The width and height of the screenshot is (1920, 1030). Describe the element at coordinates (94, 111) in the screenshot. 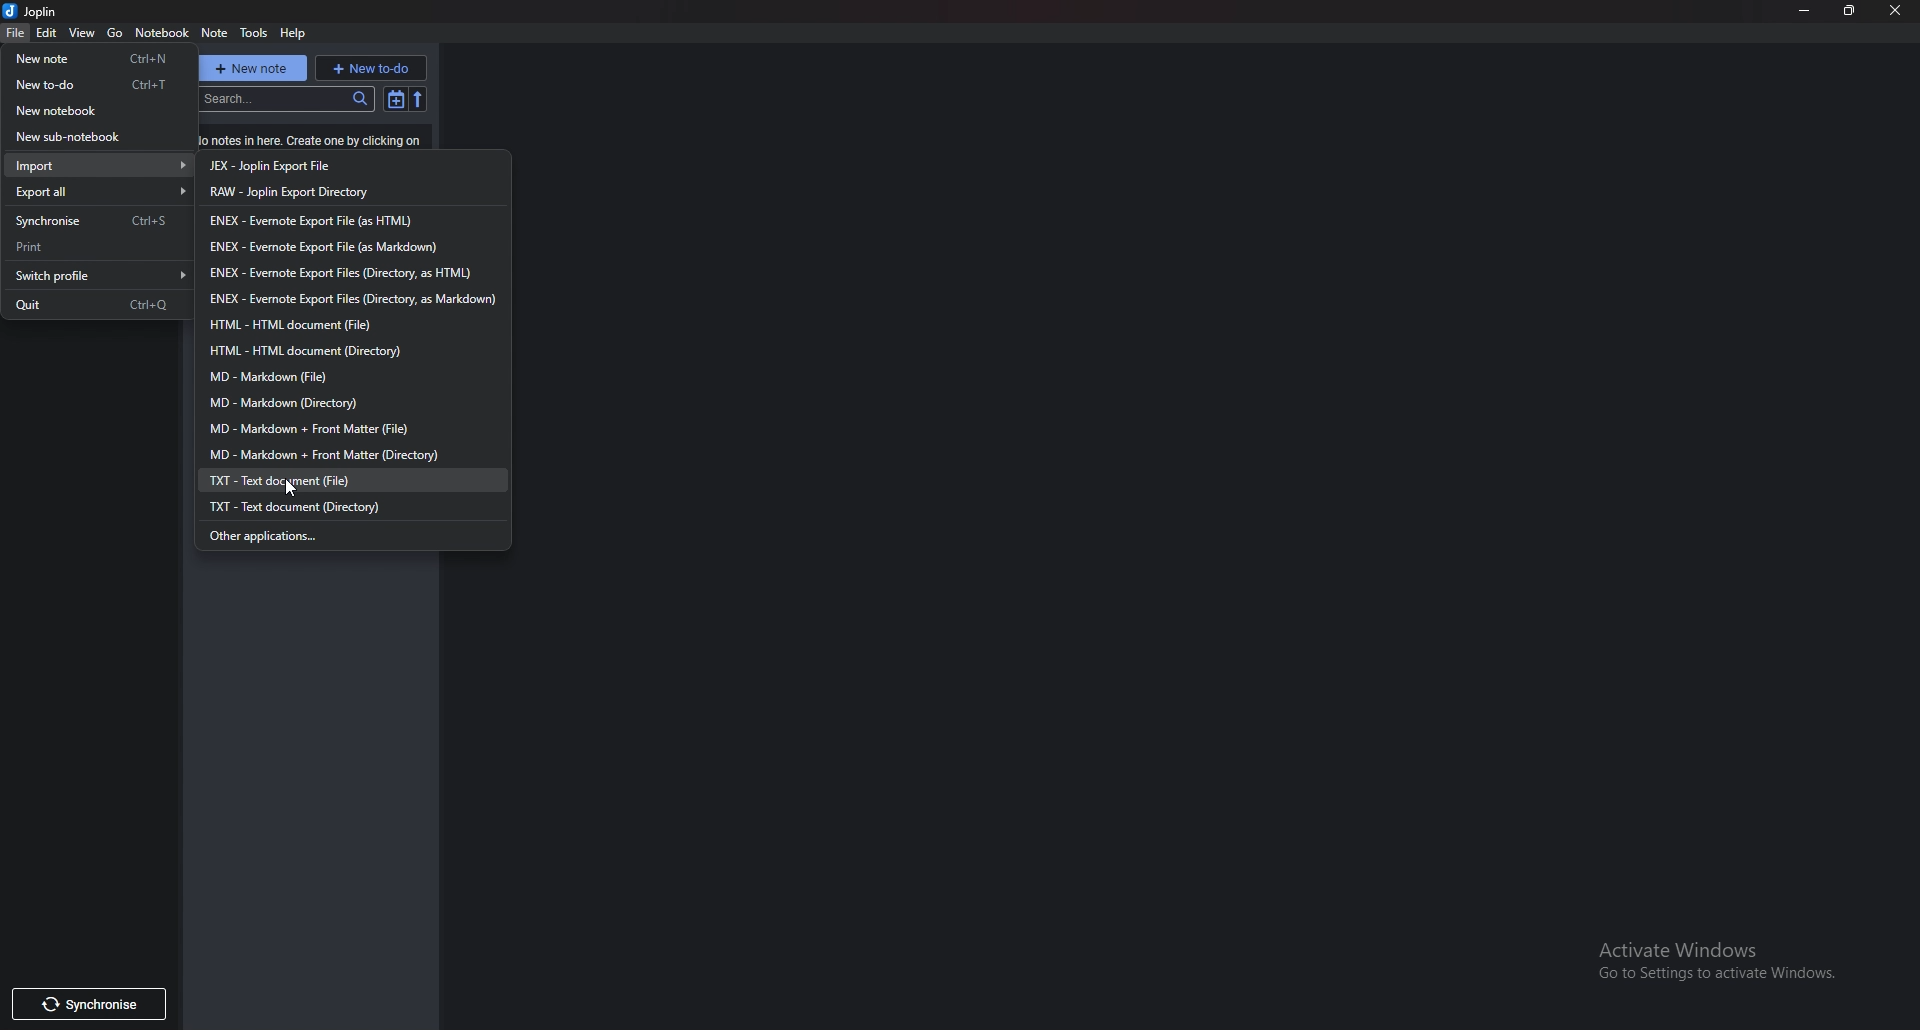

I see `New notebook` at that location.